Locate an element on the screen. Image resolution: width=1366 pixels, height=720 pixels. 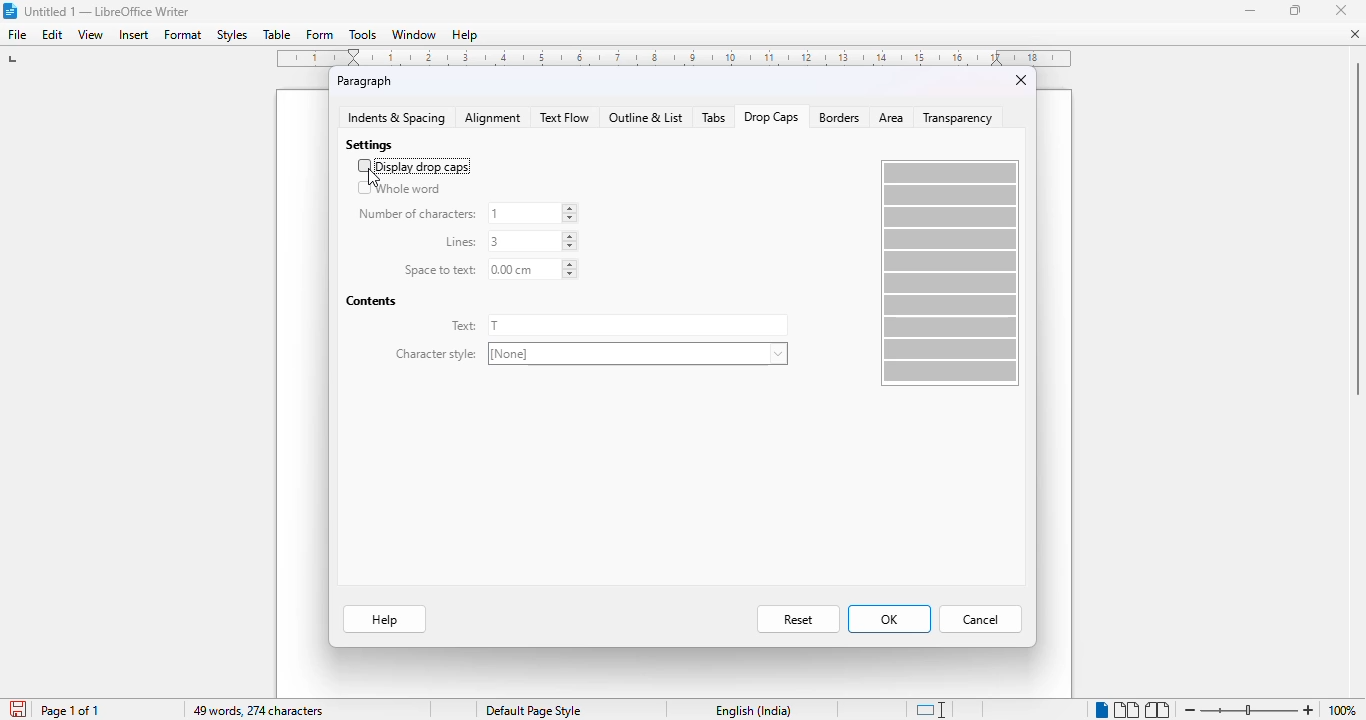
vertical scroll bar is located at coordinates (1357, 226).